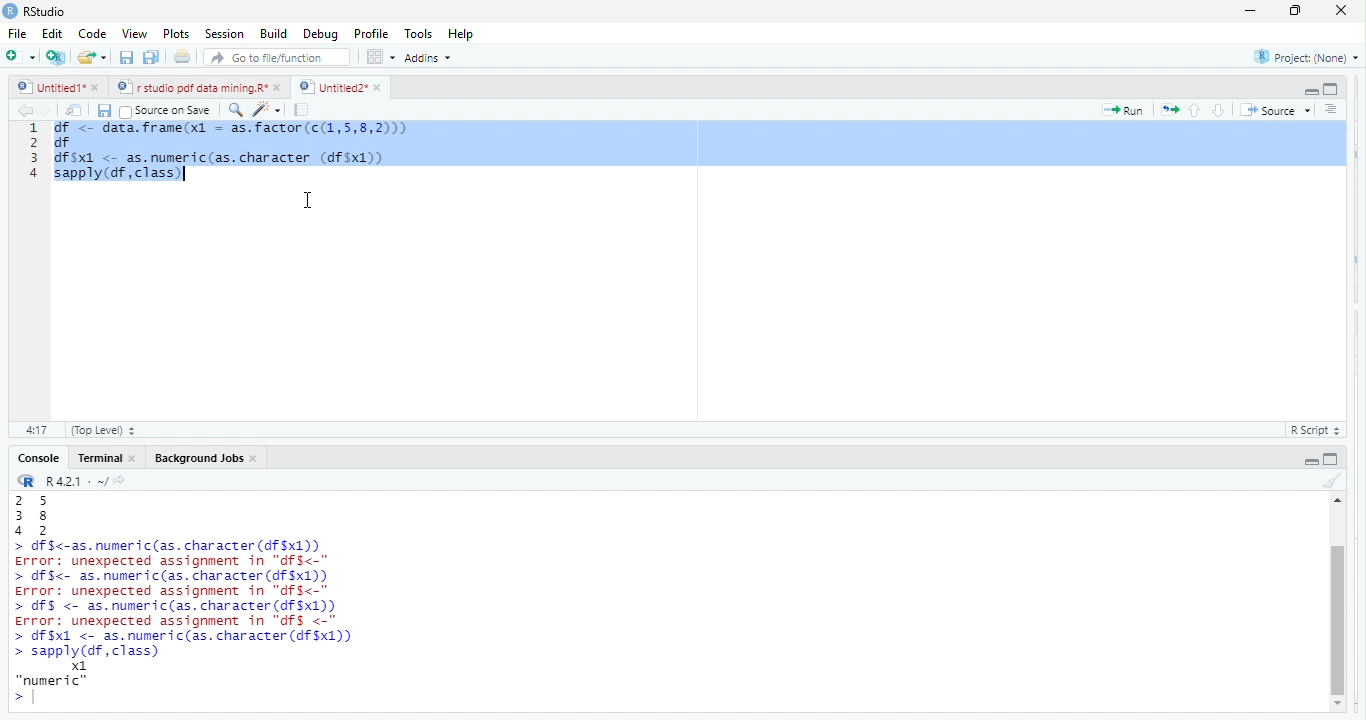 This screenshot has width=1366, height=720. Describe the element at coordinates (93, 57) in the screenshot. I see `open an existing file` at that location.